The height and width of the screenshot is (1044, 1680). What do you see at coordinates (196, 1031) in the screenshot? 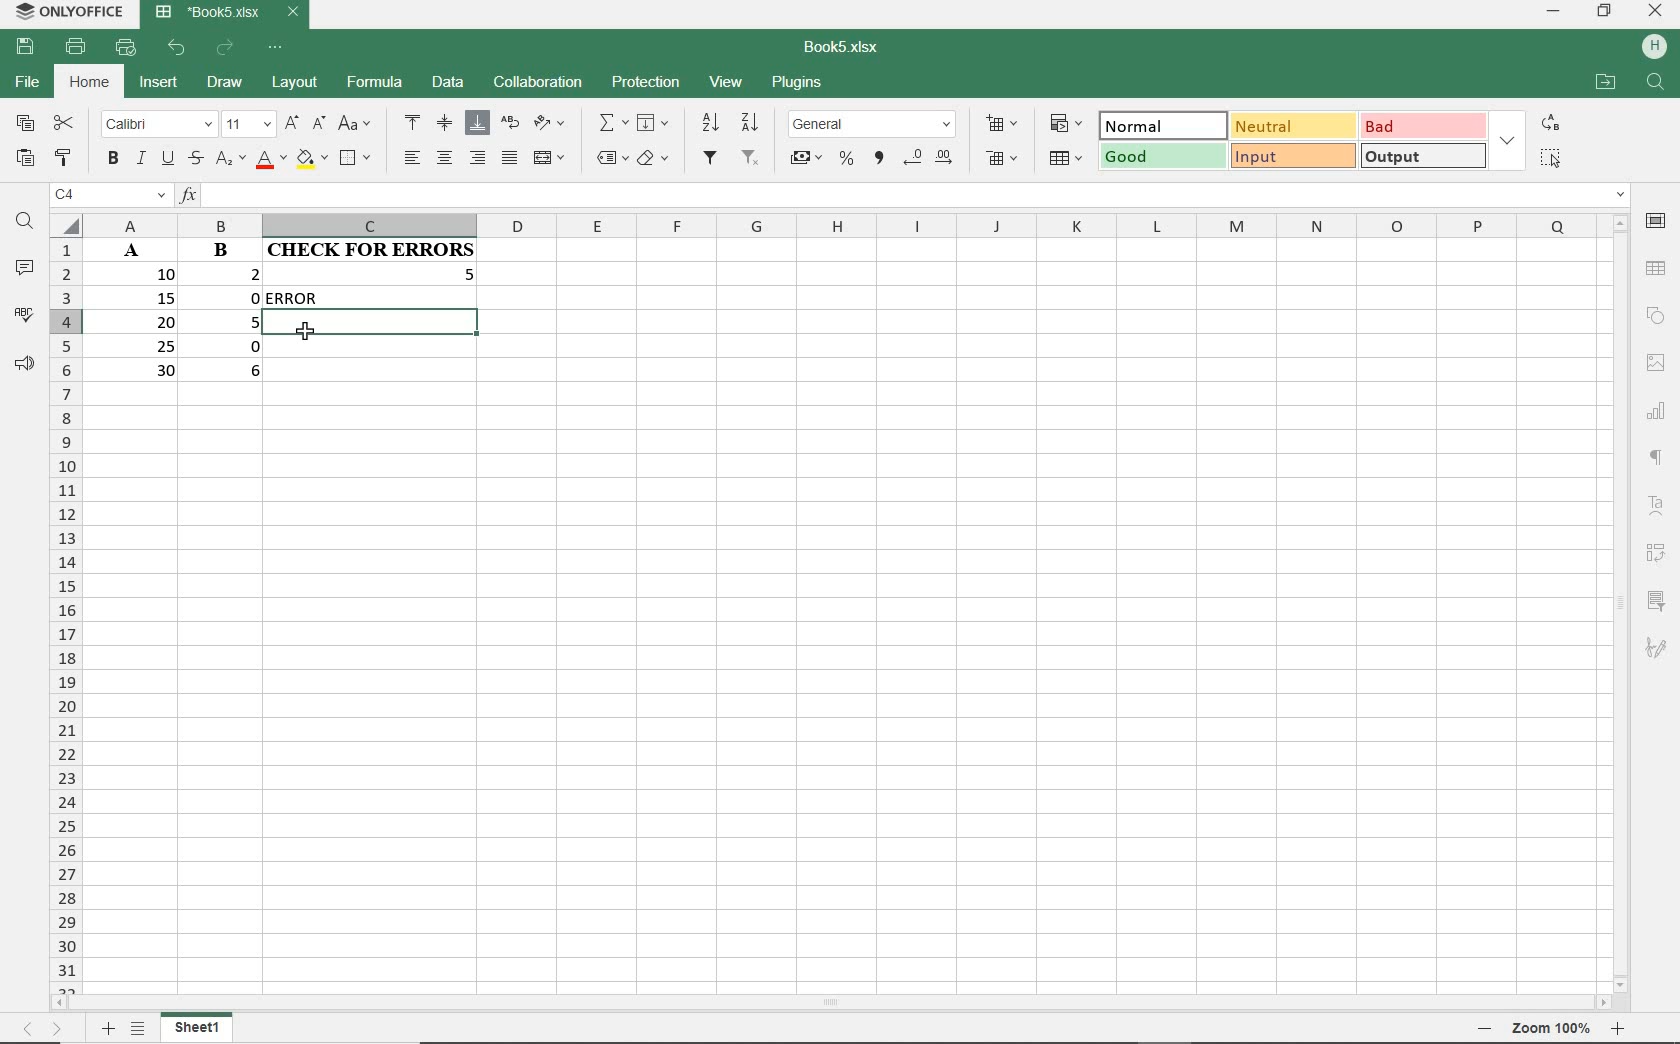
I see `SHEET1` at bounding box center [196, 1031].